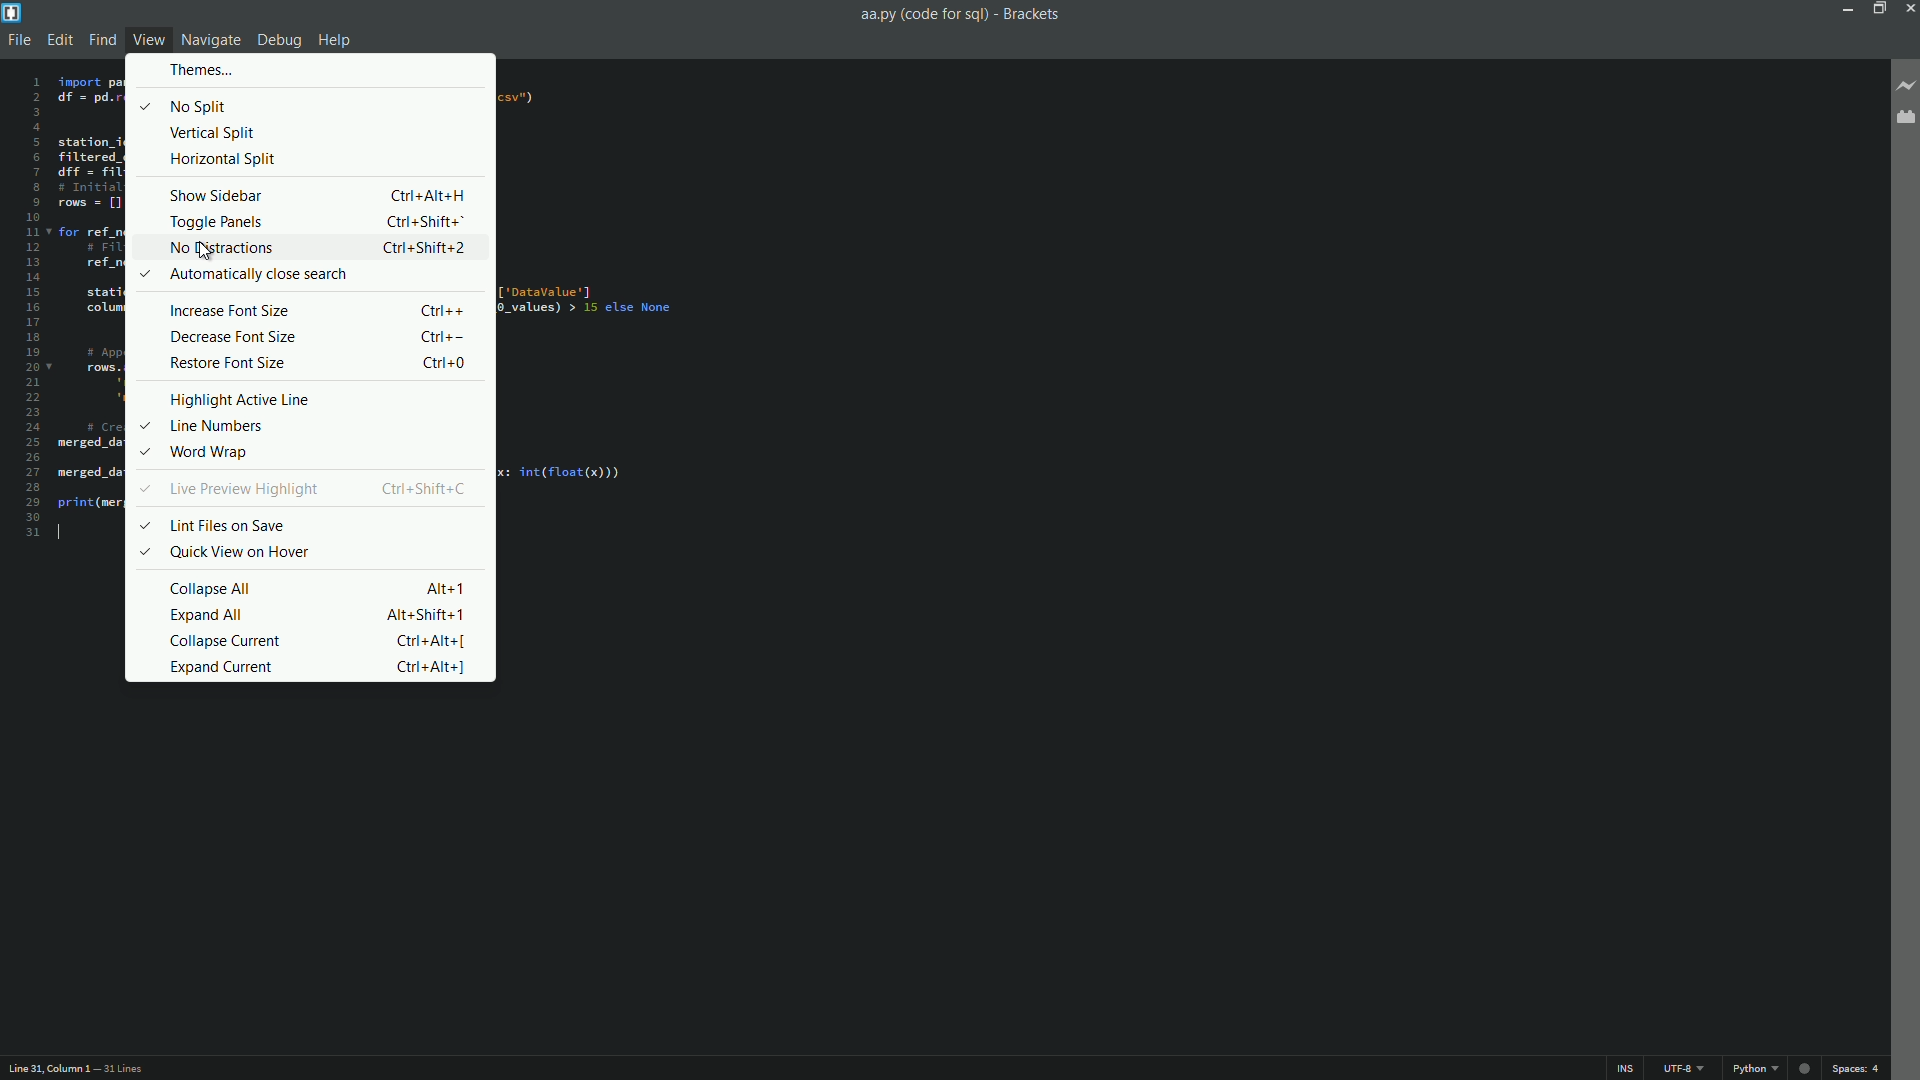 Image resolution: width=1920 pixels, height=1080 pixels. Describe the element at coordinates (140, 524) in the screenshot. I see `Selected` at that location.